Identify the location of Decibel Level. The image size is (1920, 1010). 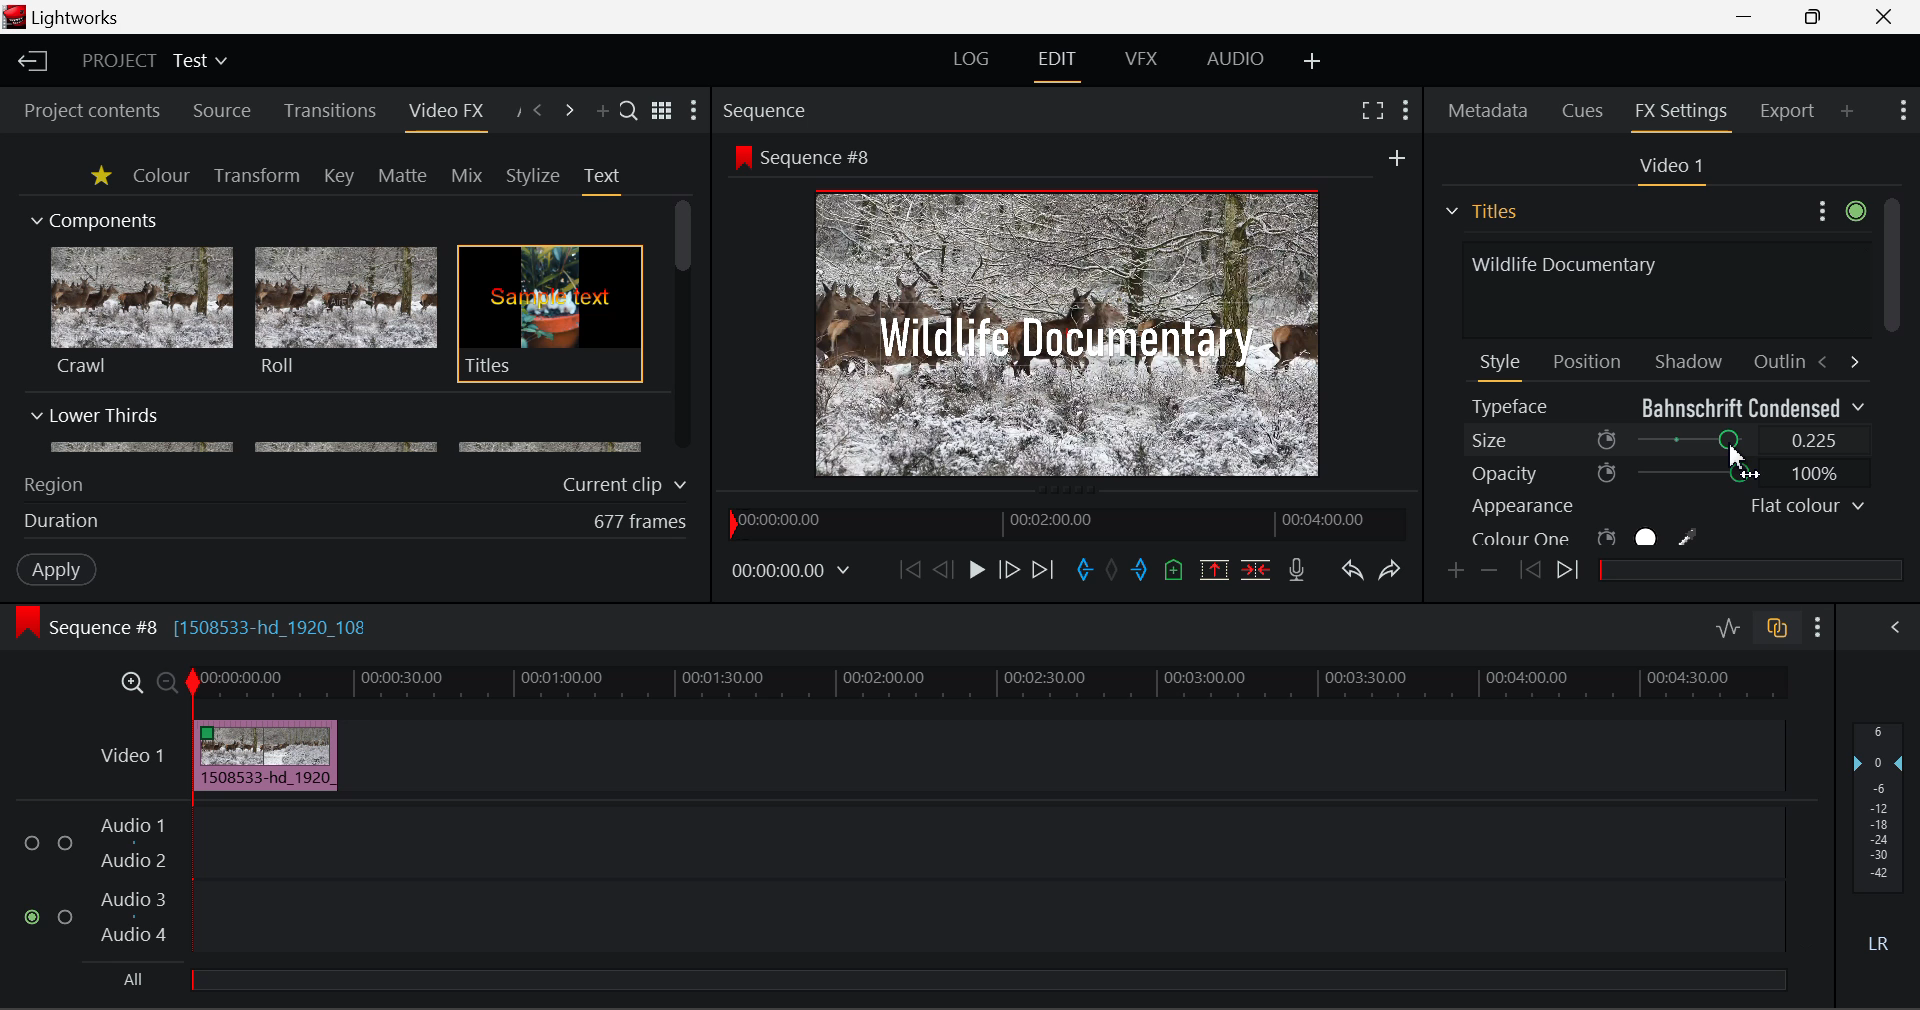
(1880, 842).